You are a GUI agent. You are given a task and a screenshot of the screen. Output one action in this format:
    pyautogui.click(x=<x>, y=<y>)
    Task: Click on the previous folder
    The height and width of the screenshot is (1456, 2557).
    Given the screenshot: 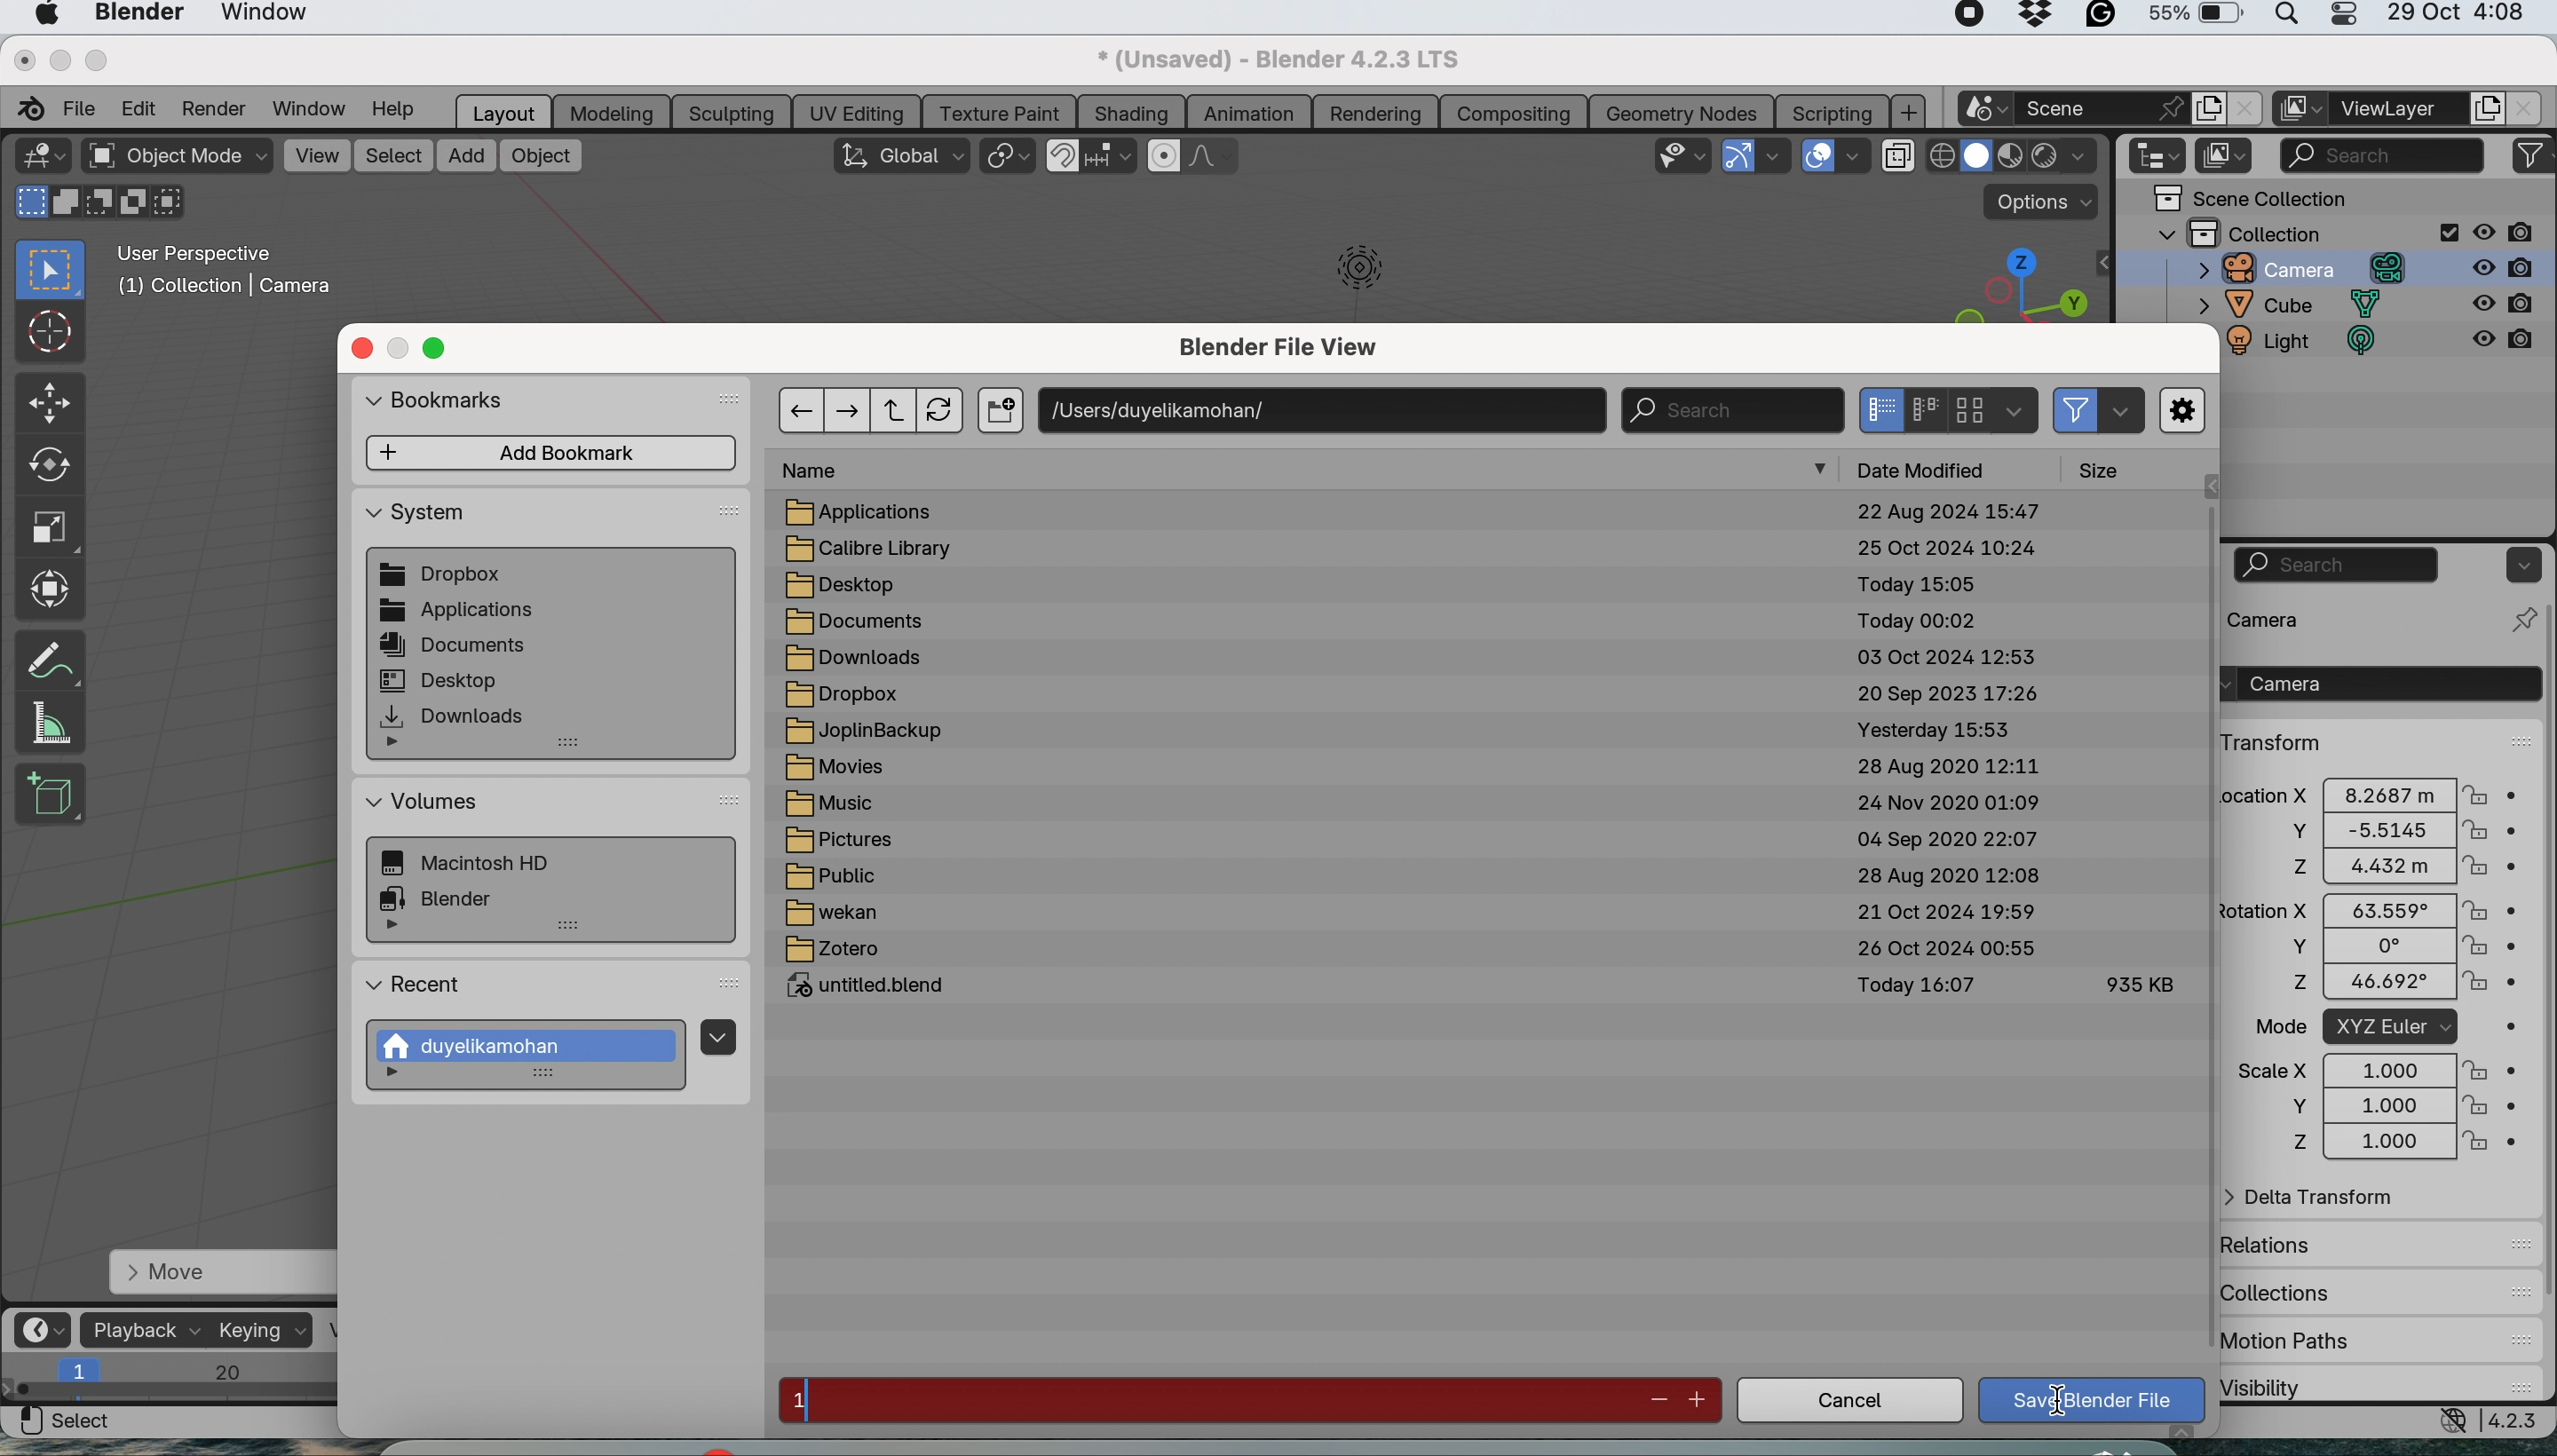 What is the action you would take?
    pyautogui.click(x=800, y=409)
    